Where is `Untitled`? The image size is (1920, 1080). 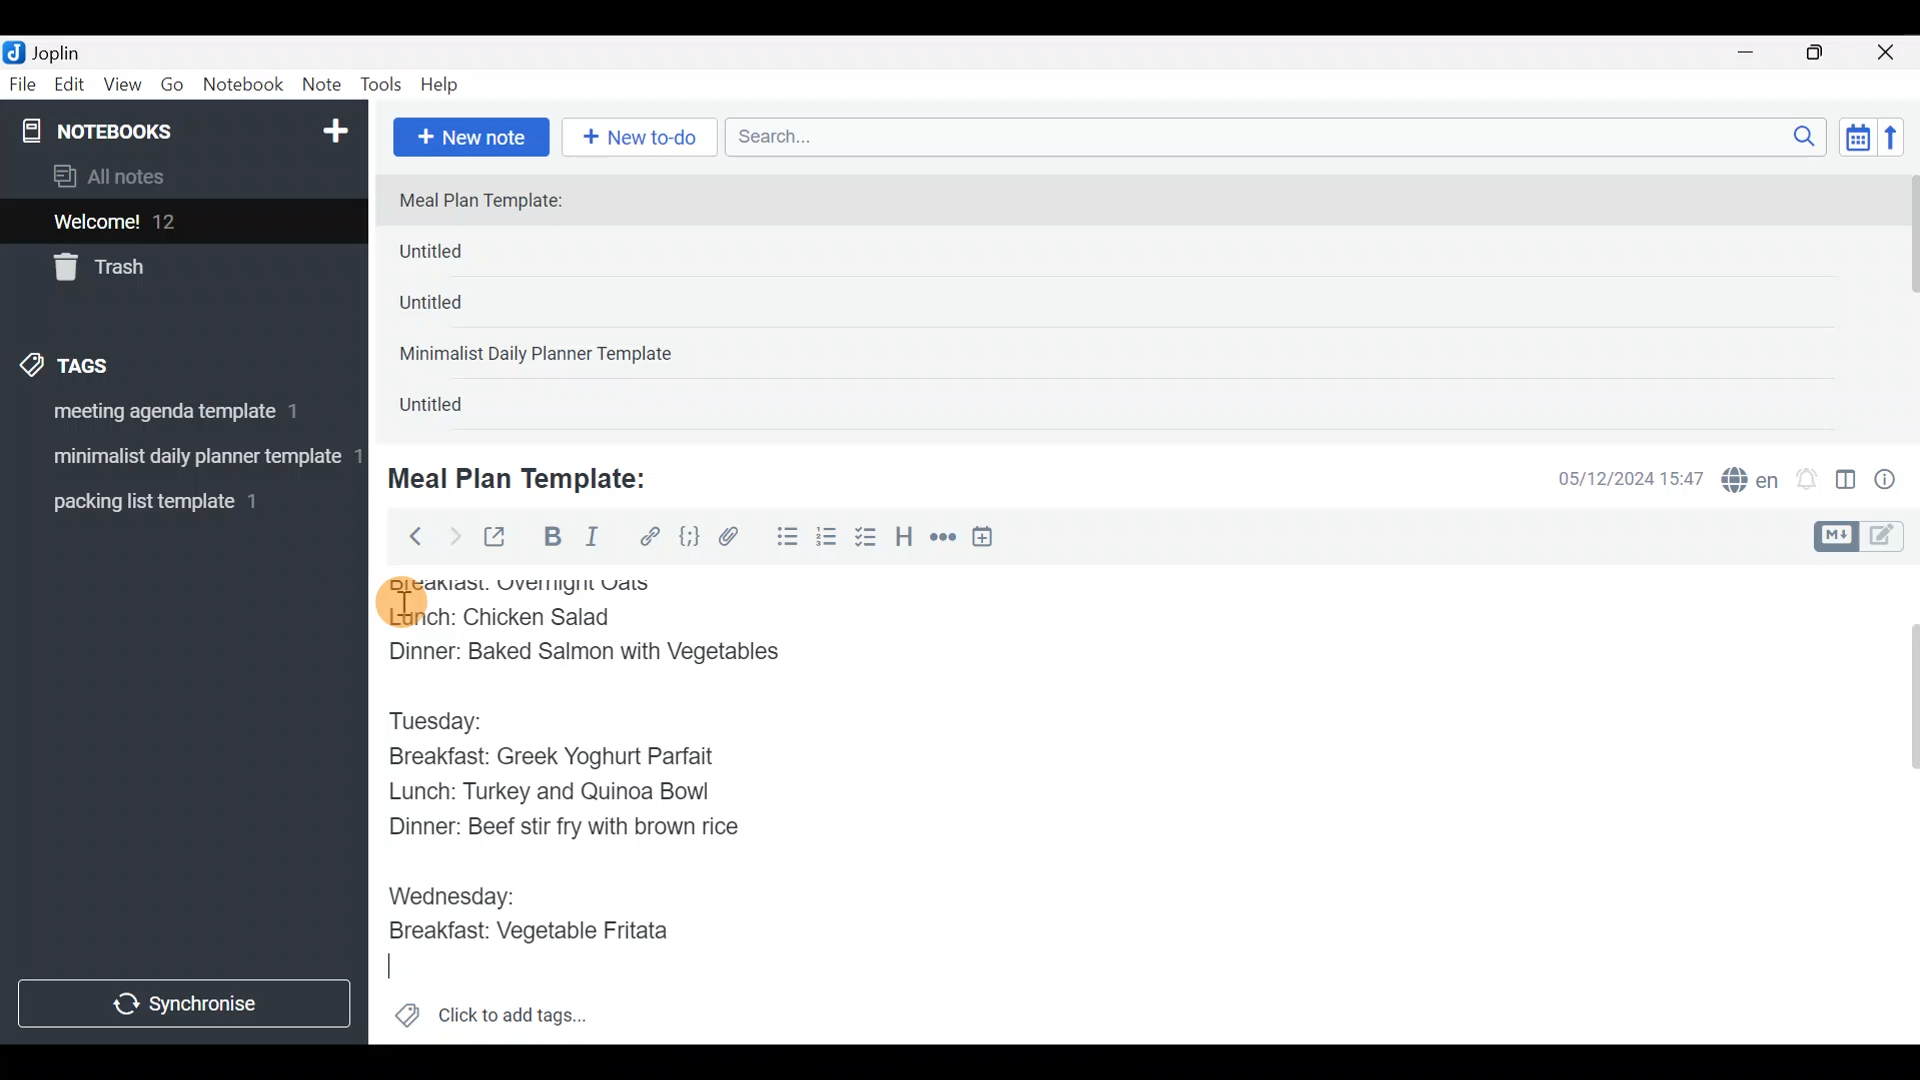 Untitled is located at coordinates (458, 309).